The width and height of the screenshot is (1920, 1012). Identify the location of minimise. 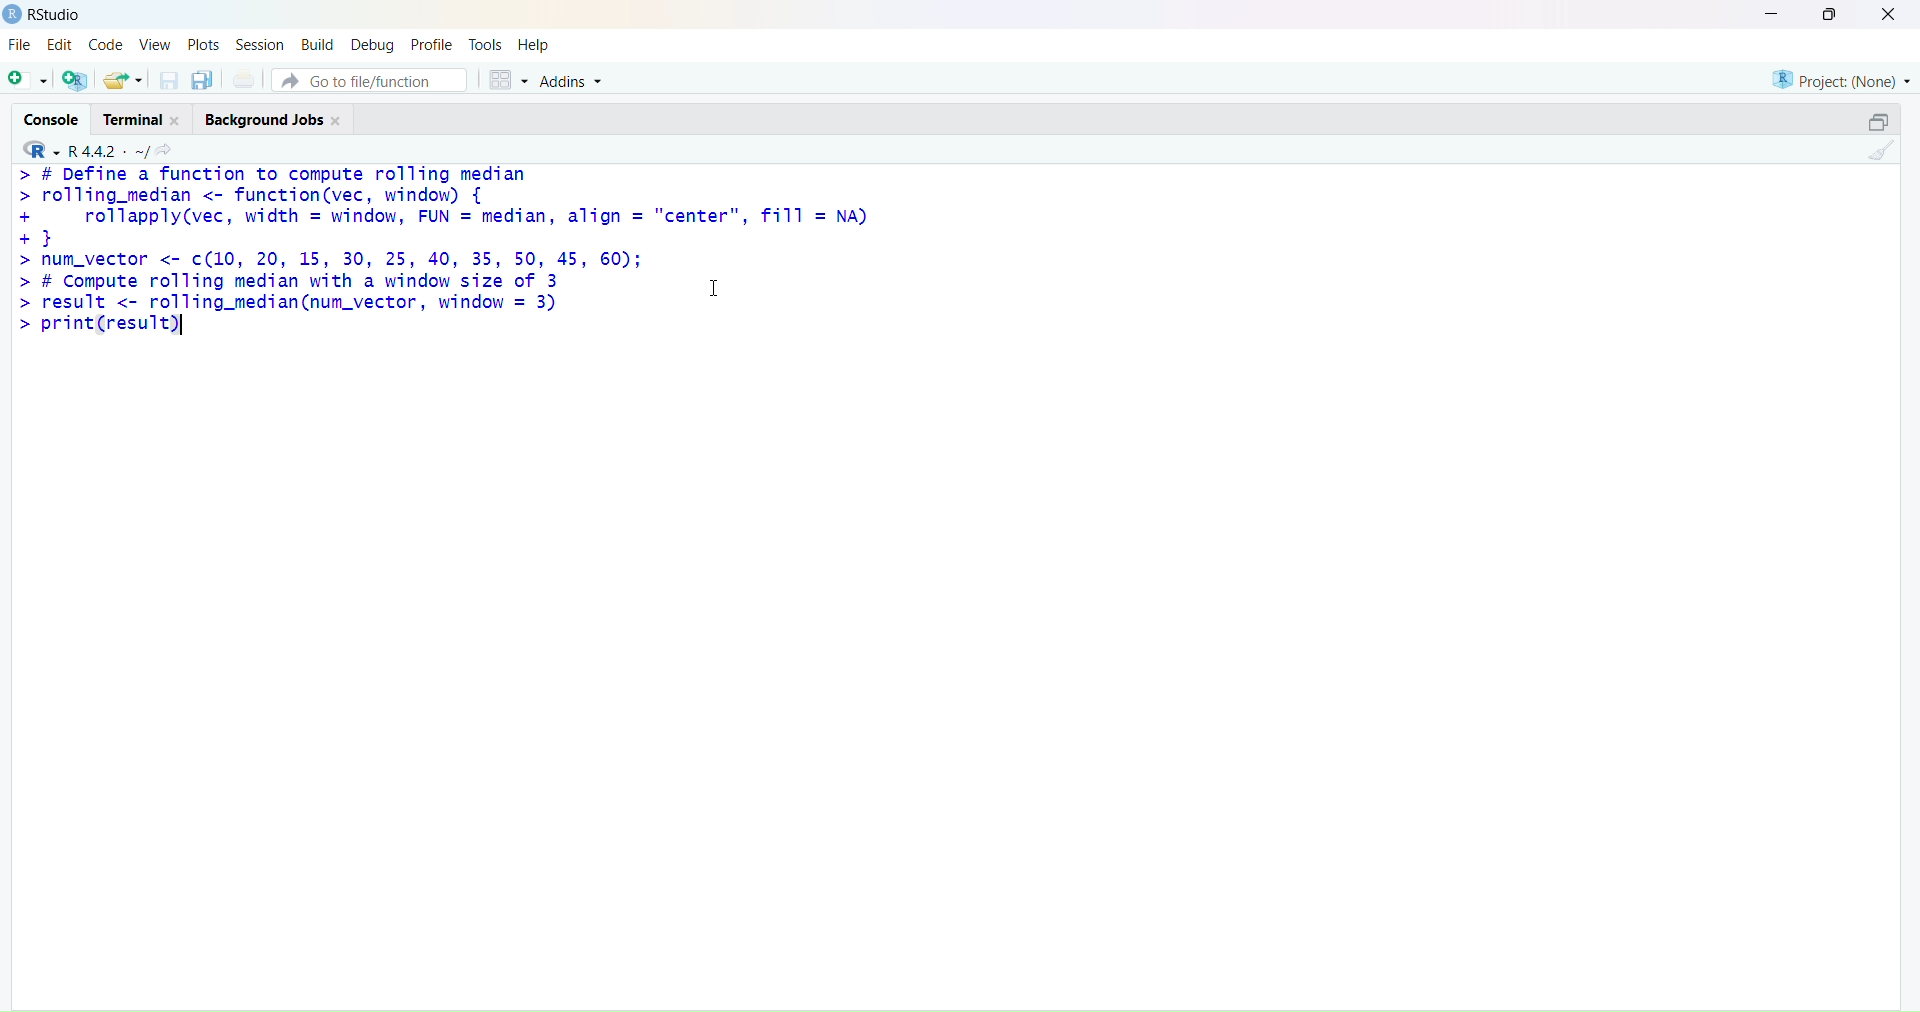
(1772, 12).